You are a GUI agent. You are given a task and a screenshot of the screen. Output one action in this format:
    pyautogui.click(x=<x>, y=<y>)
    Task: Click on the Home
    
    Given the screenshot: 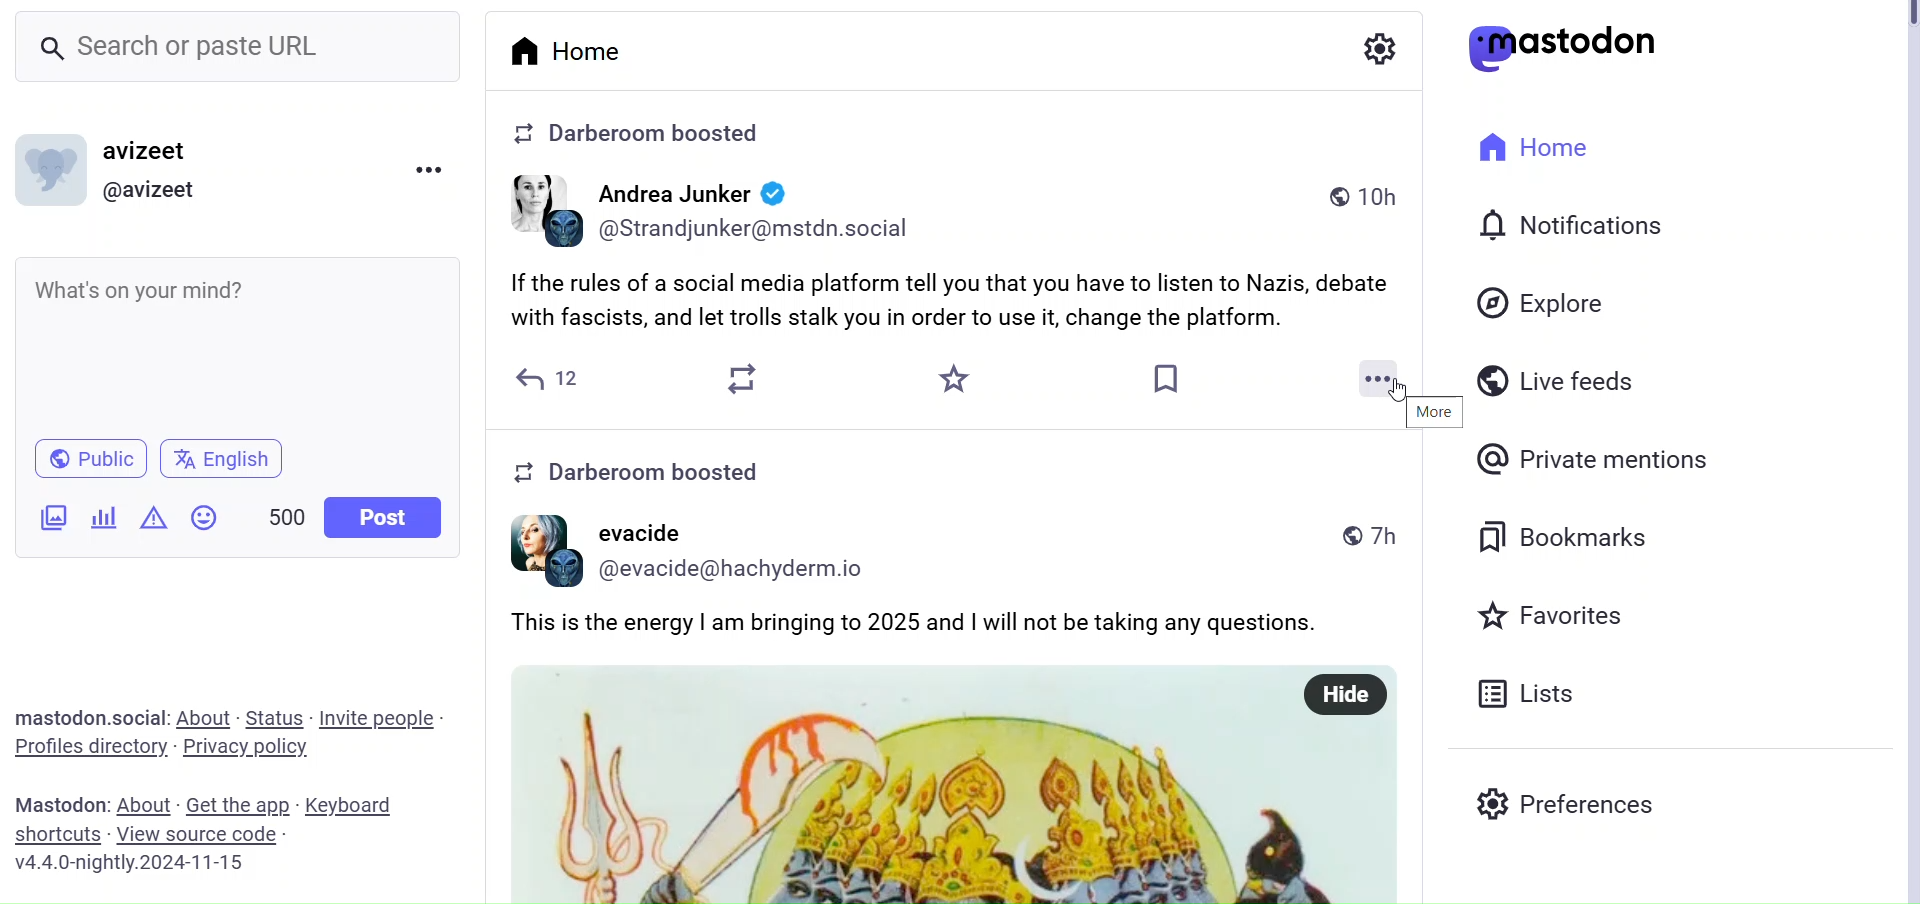 What is the action you would take?
    pyautogui.click(x=571, y=51)
    